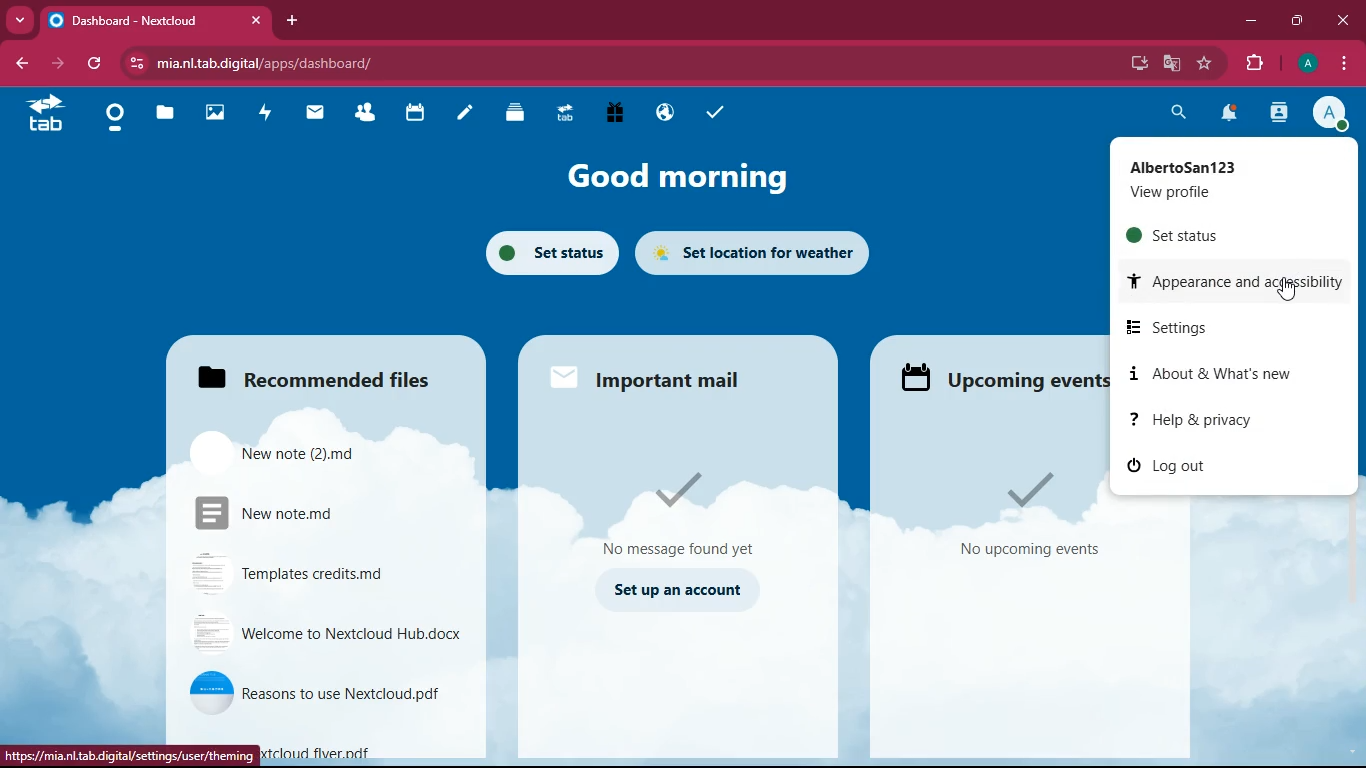  I want to click on back, so click(25, 64).